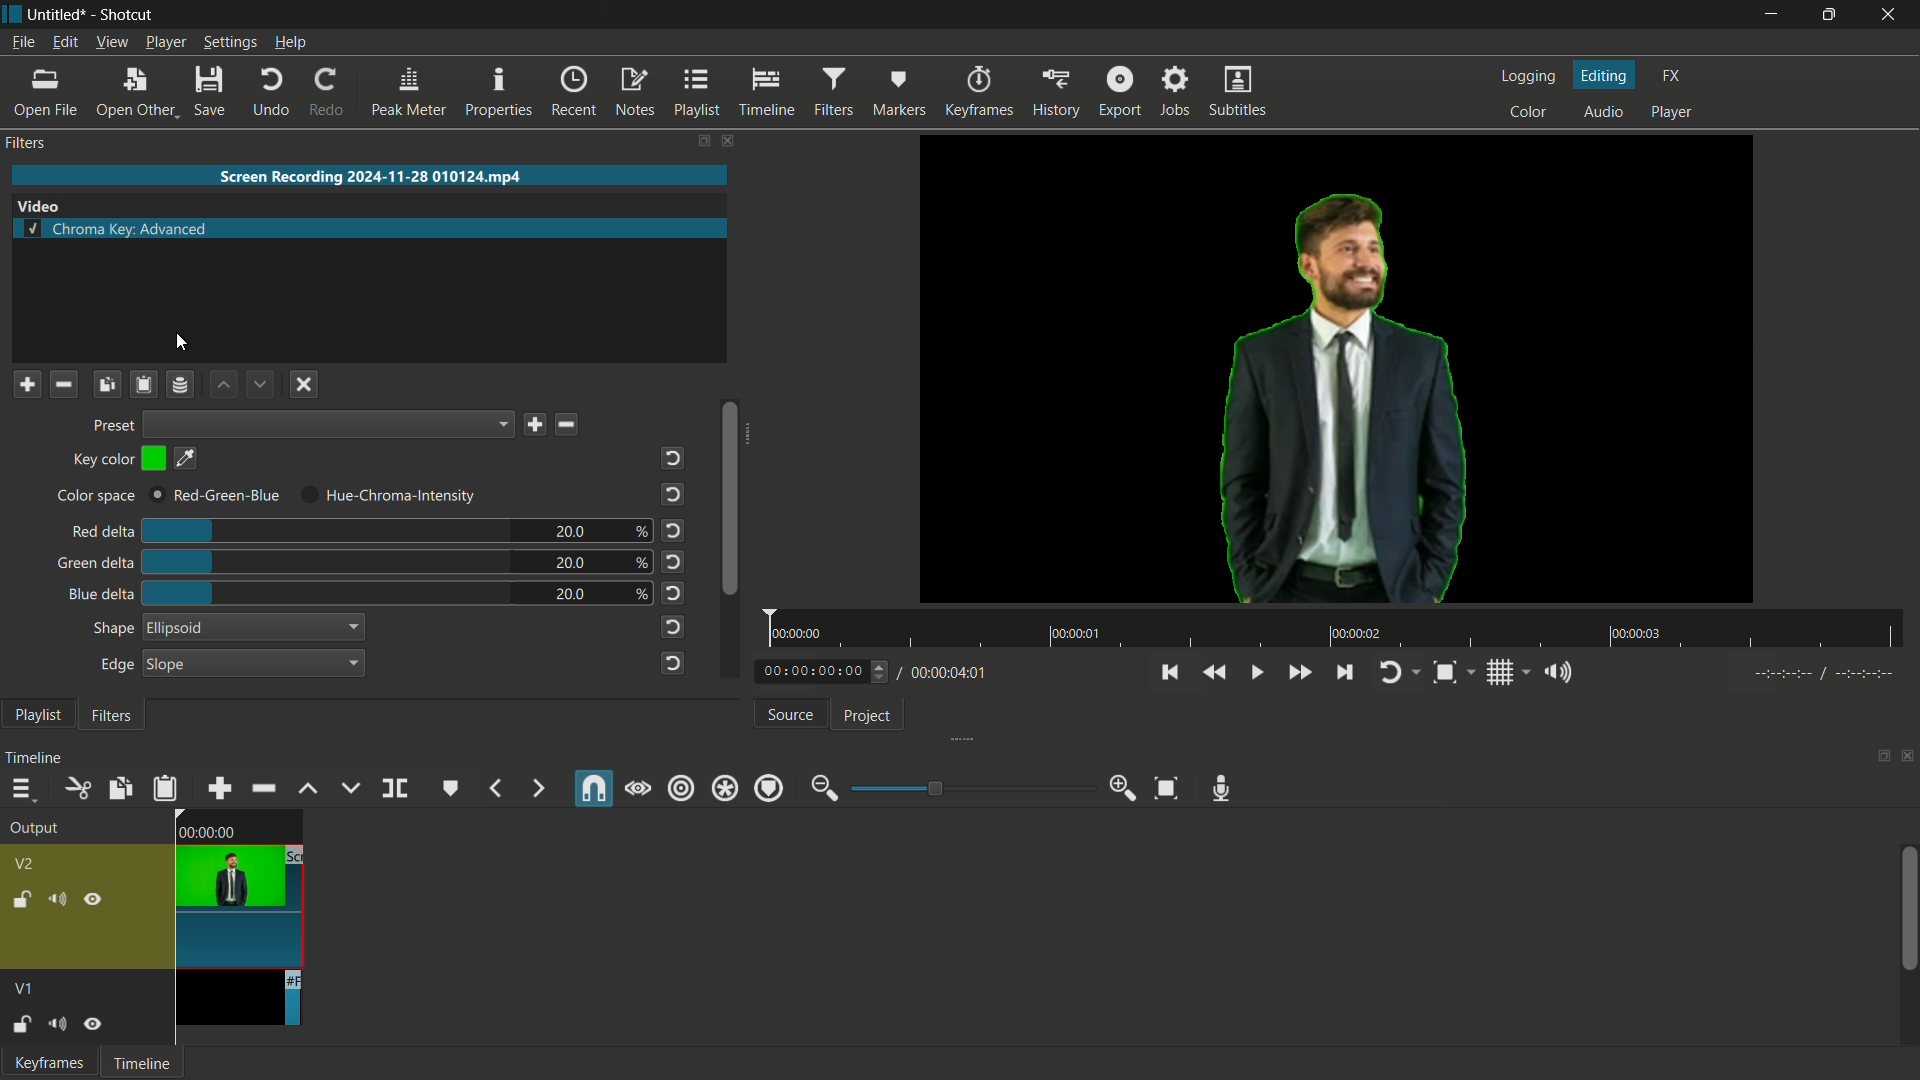  Describe the element at coordinates (673, 564) in the screenshot. I see `reset to default` at that location.